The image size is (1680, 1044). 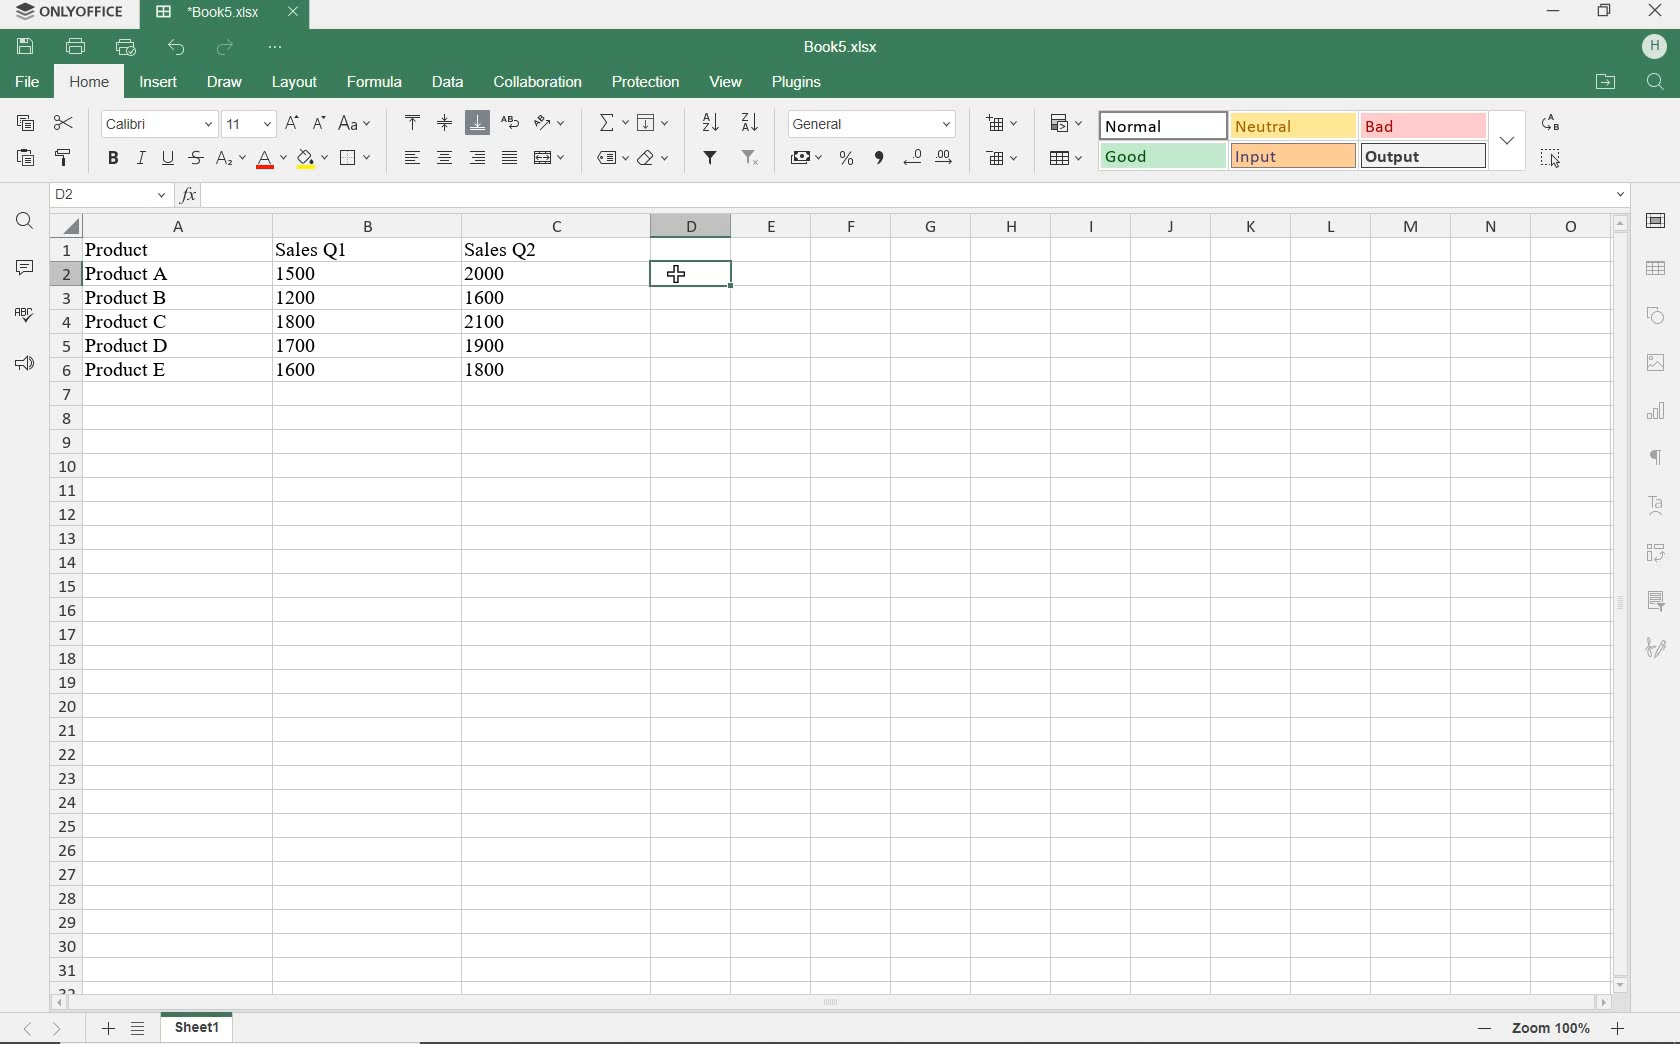 What do you see at coordinates (880, 157) in the screenshot?
I see `comma style` at bounding box center [880, 157].